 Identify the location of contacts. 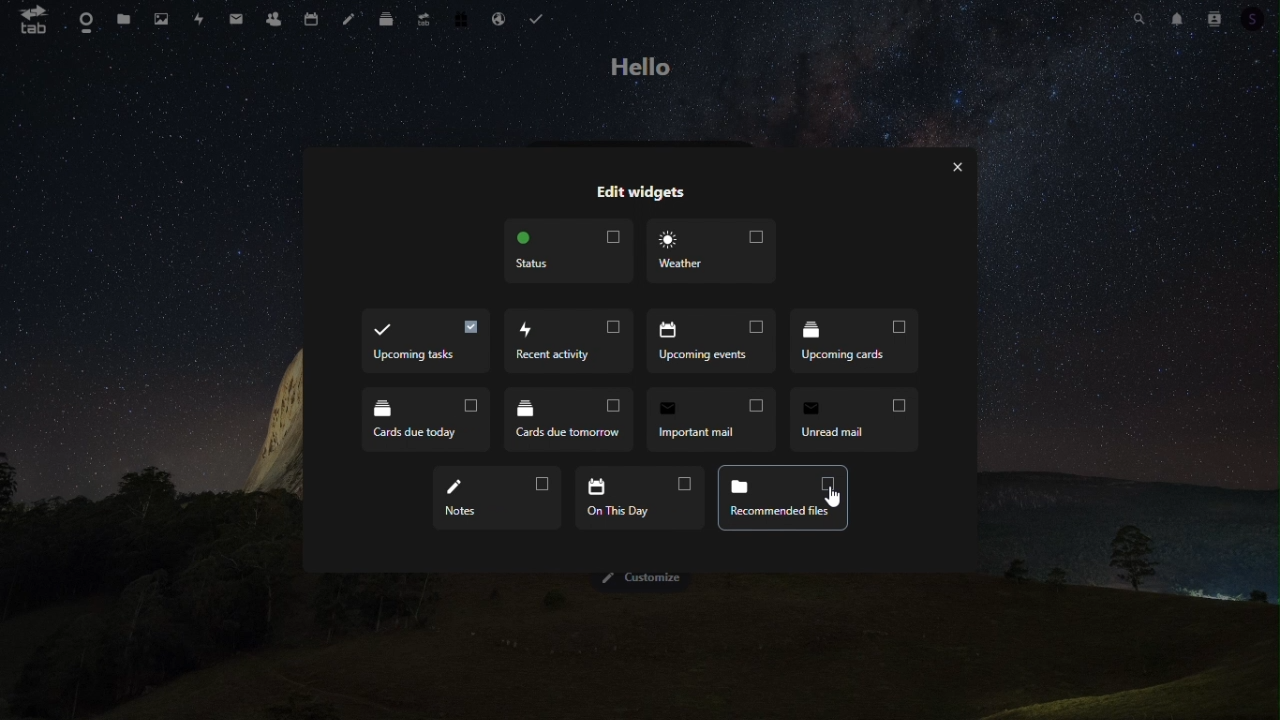
(271, 20).